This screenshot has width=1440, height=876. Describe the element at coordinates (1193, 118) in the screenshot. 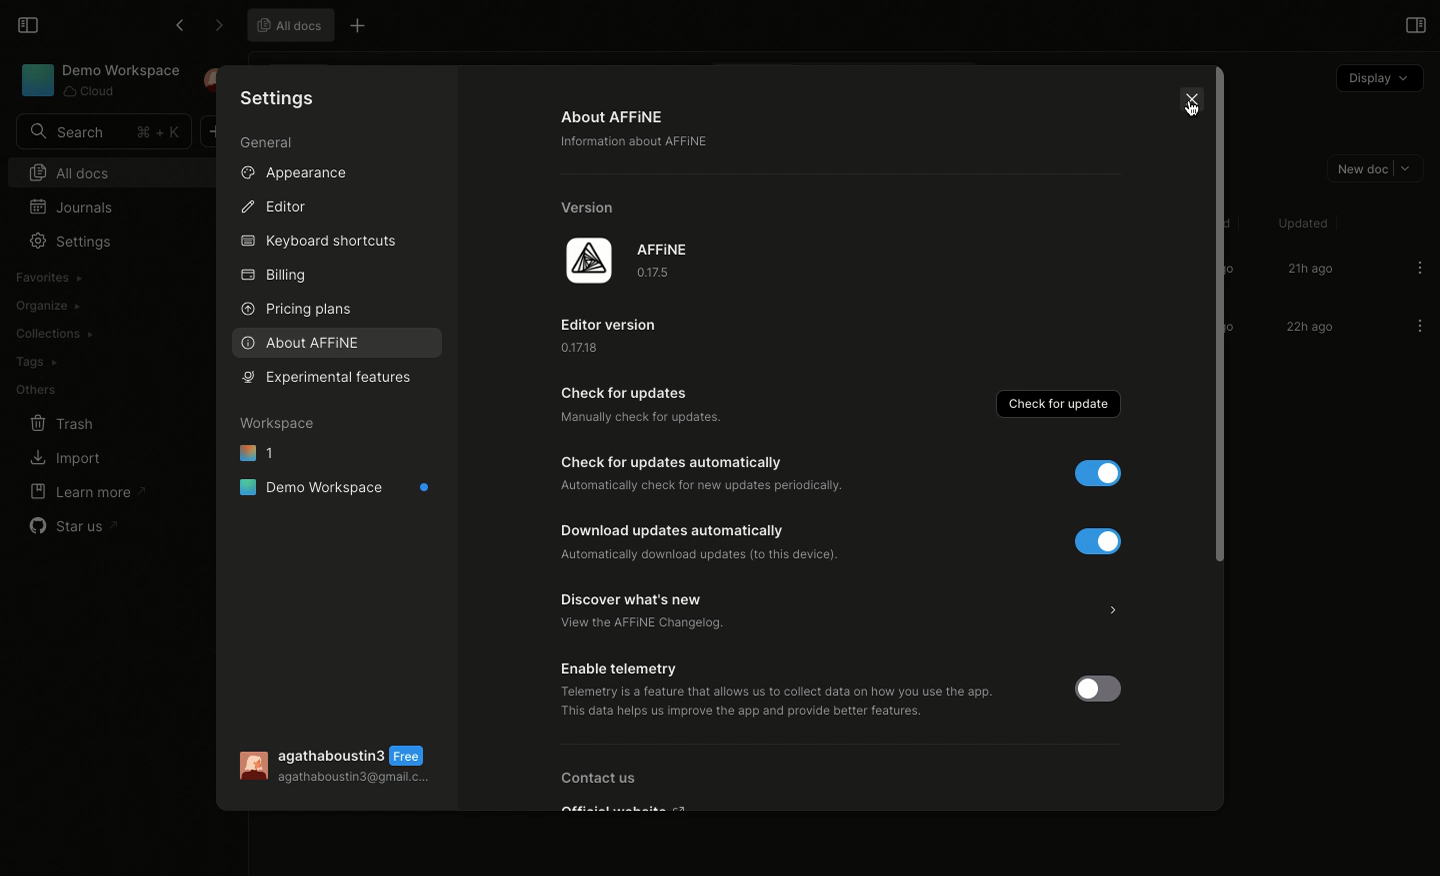

I see `cursor` at that location.